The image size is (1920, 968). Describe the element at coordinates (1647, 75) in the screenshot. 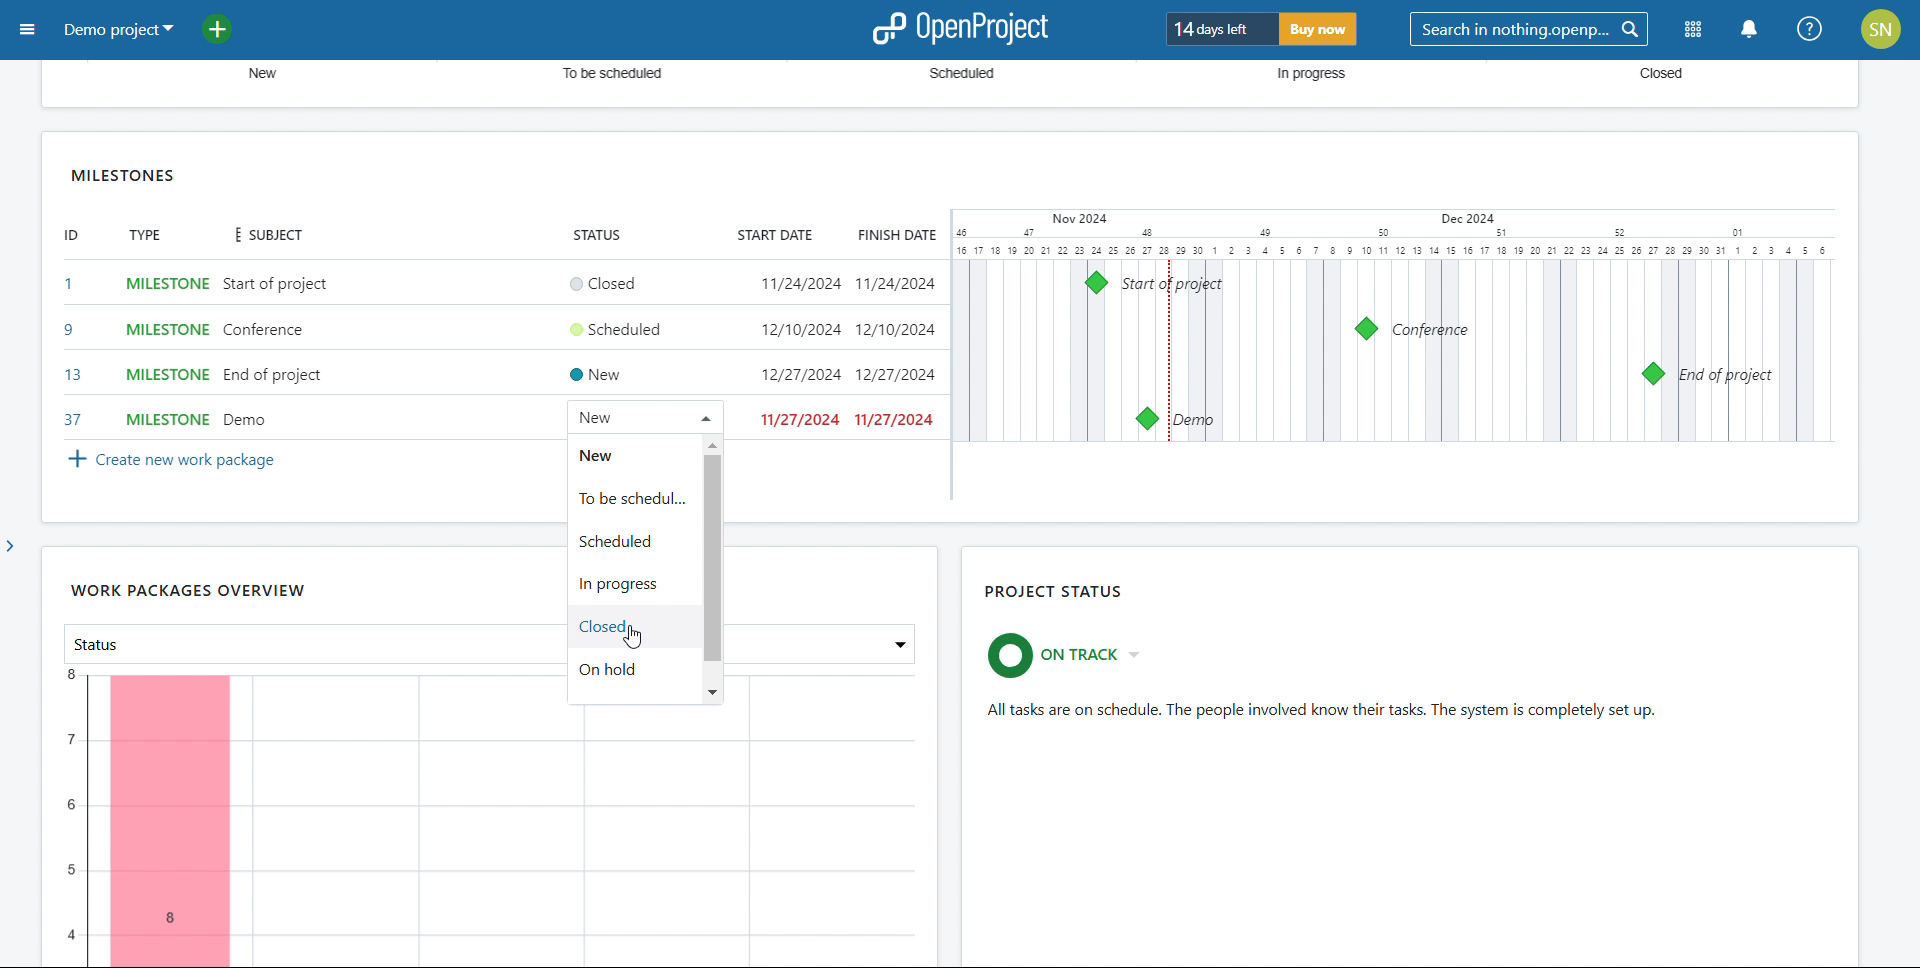

I see `Closed` at that location.